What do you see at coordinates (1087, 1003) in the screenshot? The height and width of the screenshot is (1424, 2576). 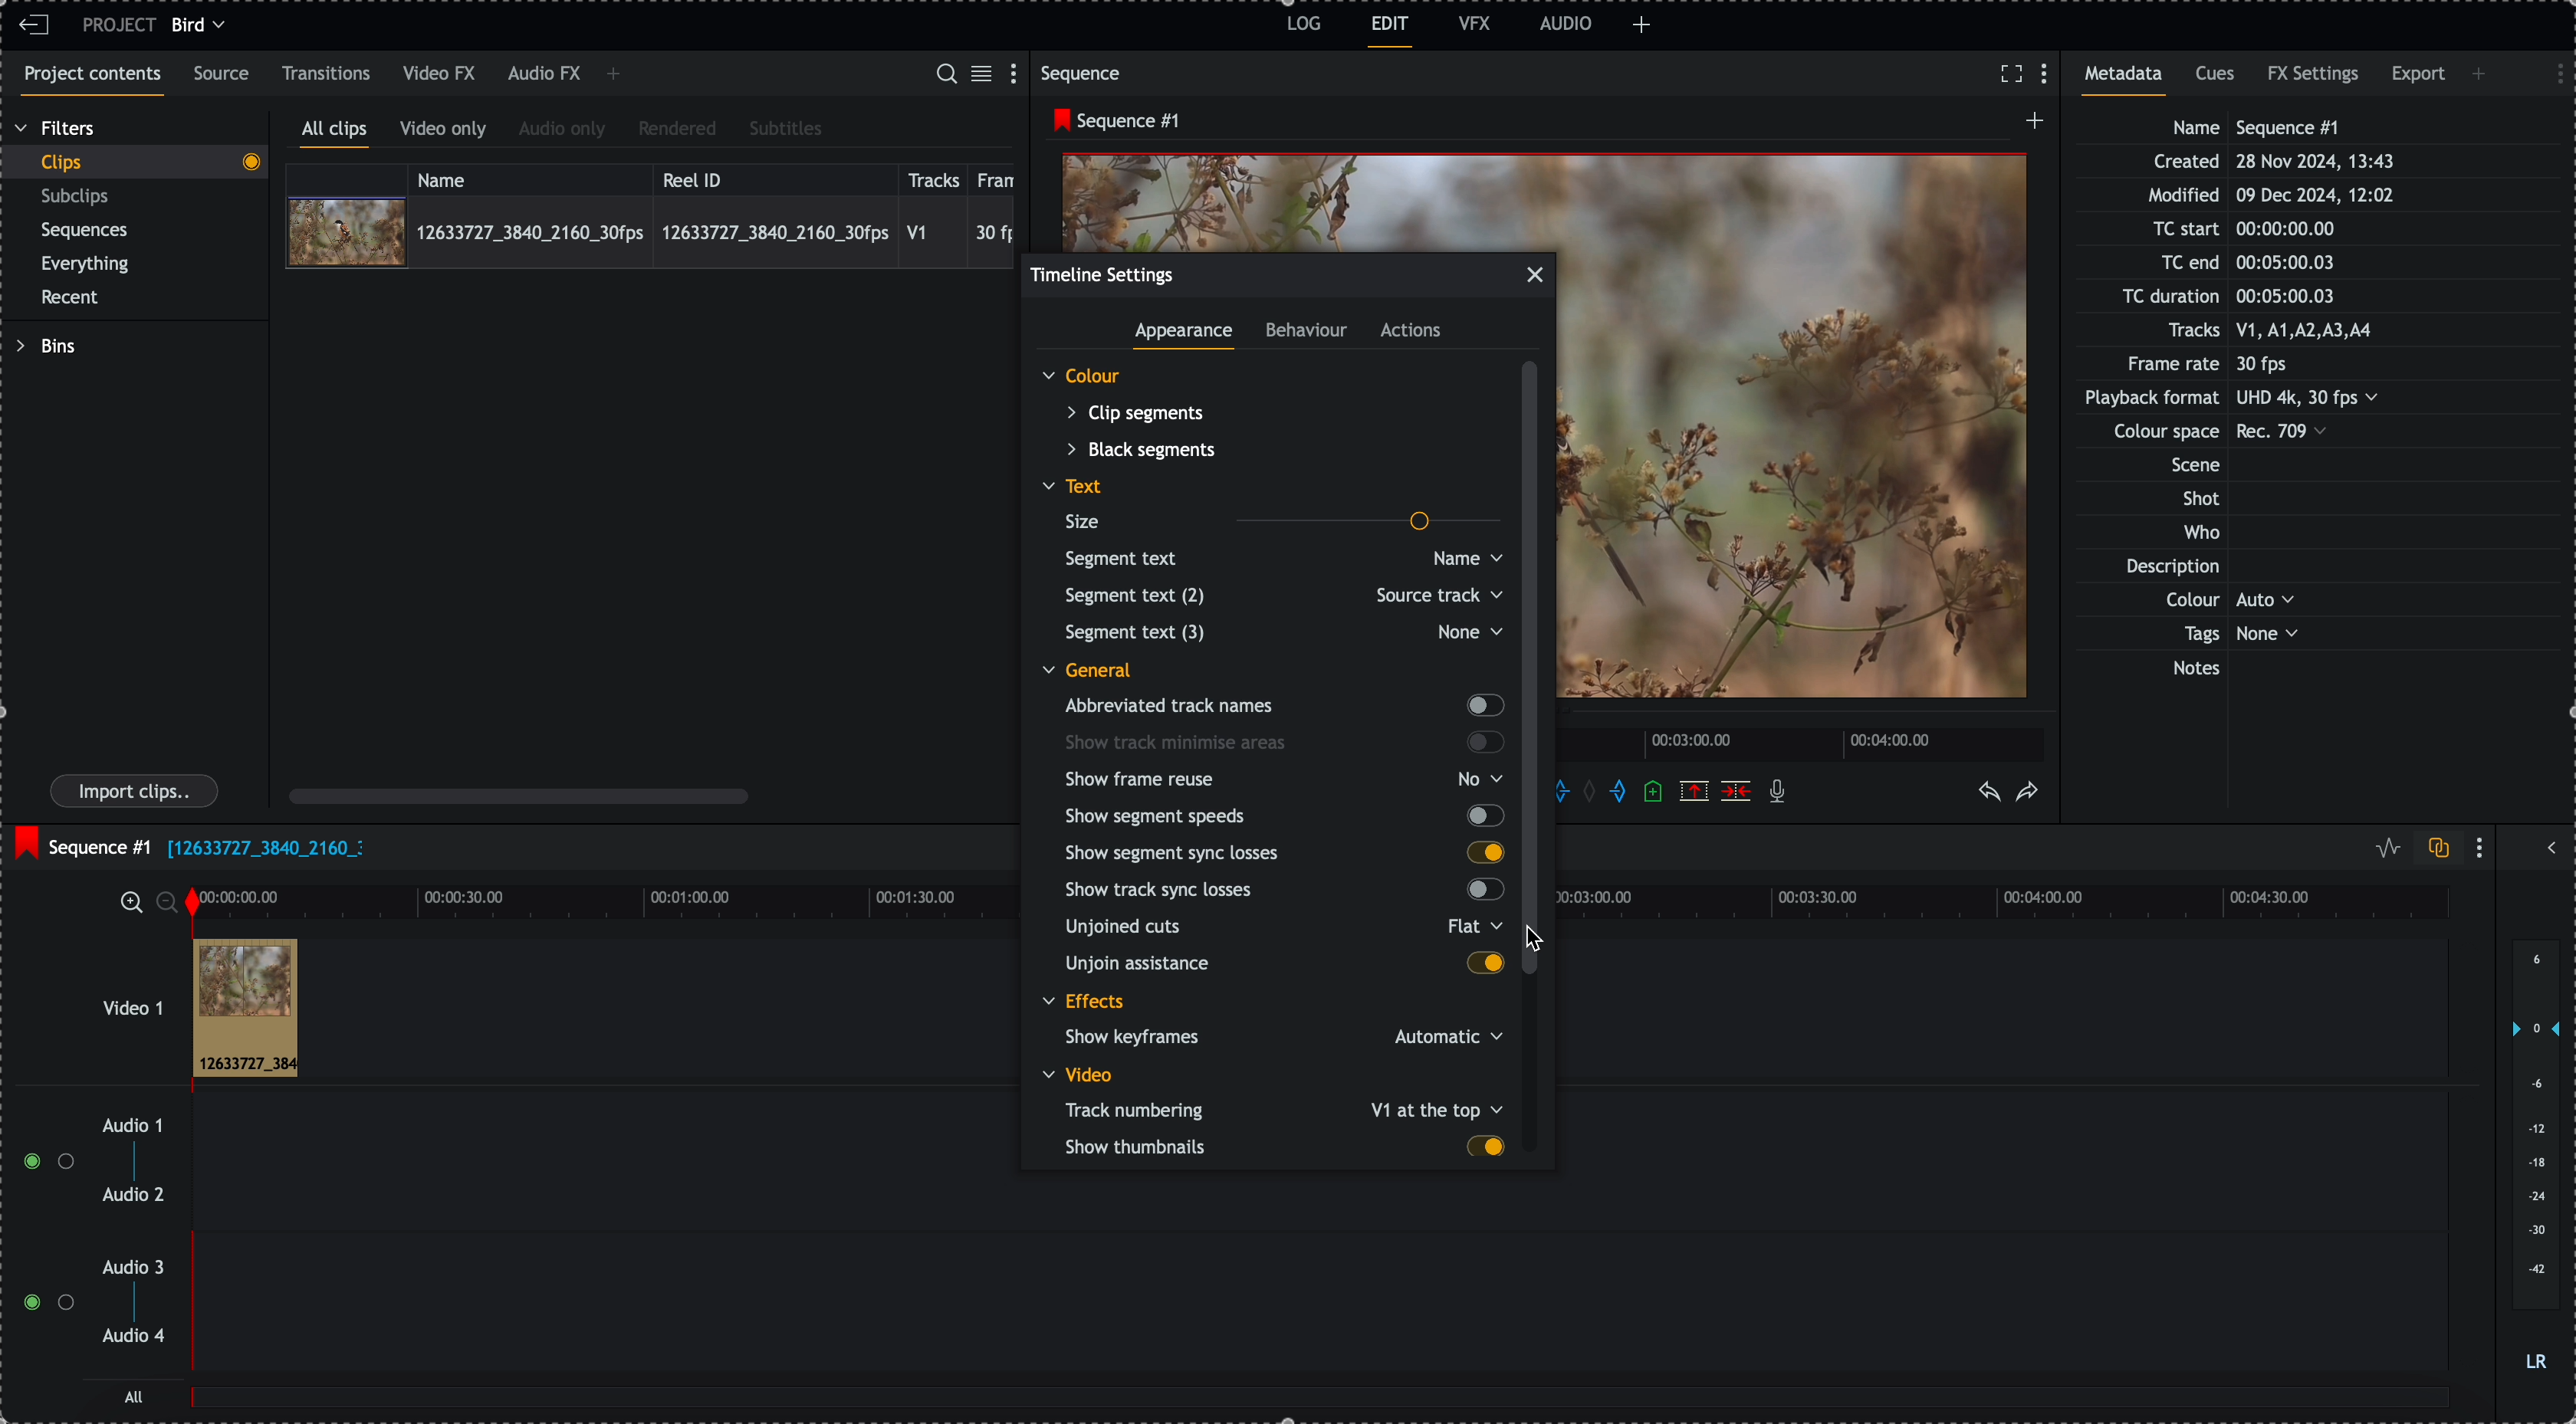 I see `effects` at bounding box center [1087, 1003].